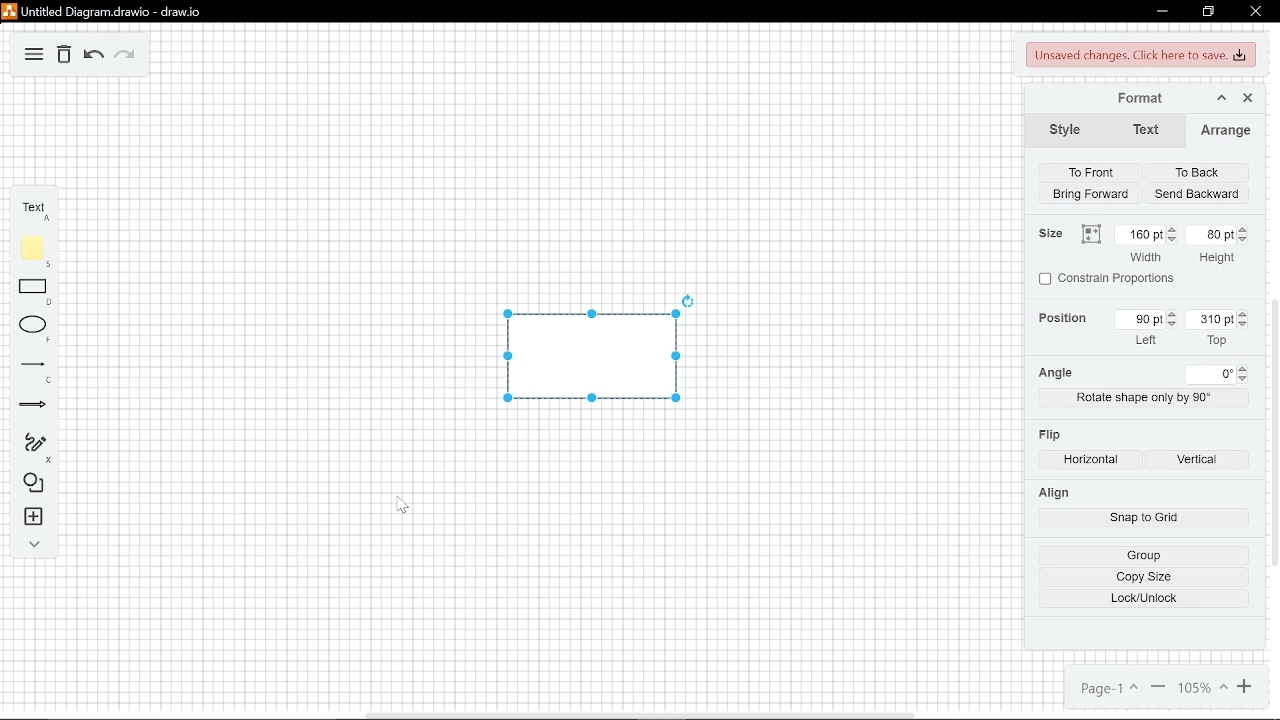  What do you see at coordinates (1221, 132) in the screenshot?
I see `arrange` at bounding box center [1221, 132].